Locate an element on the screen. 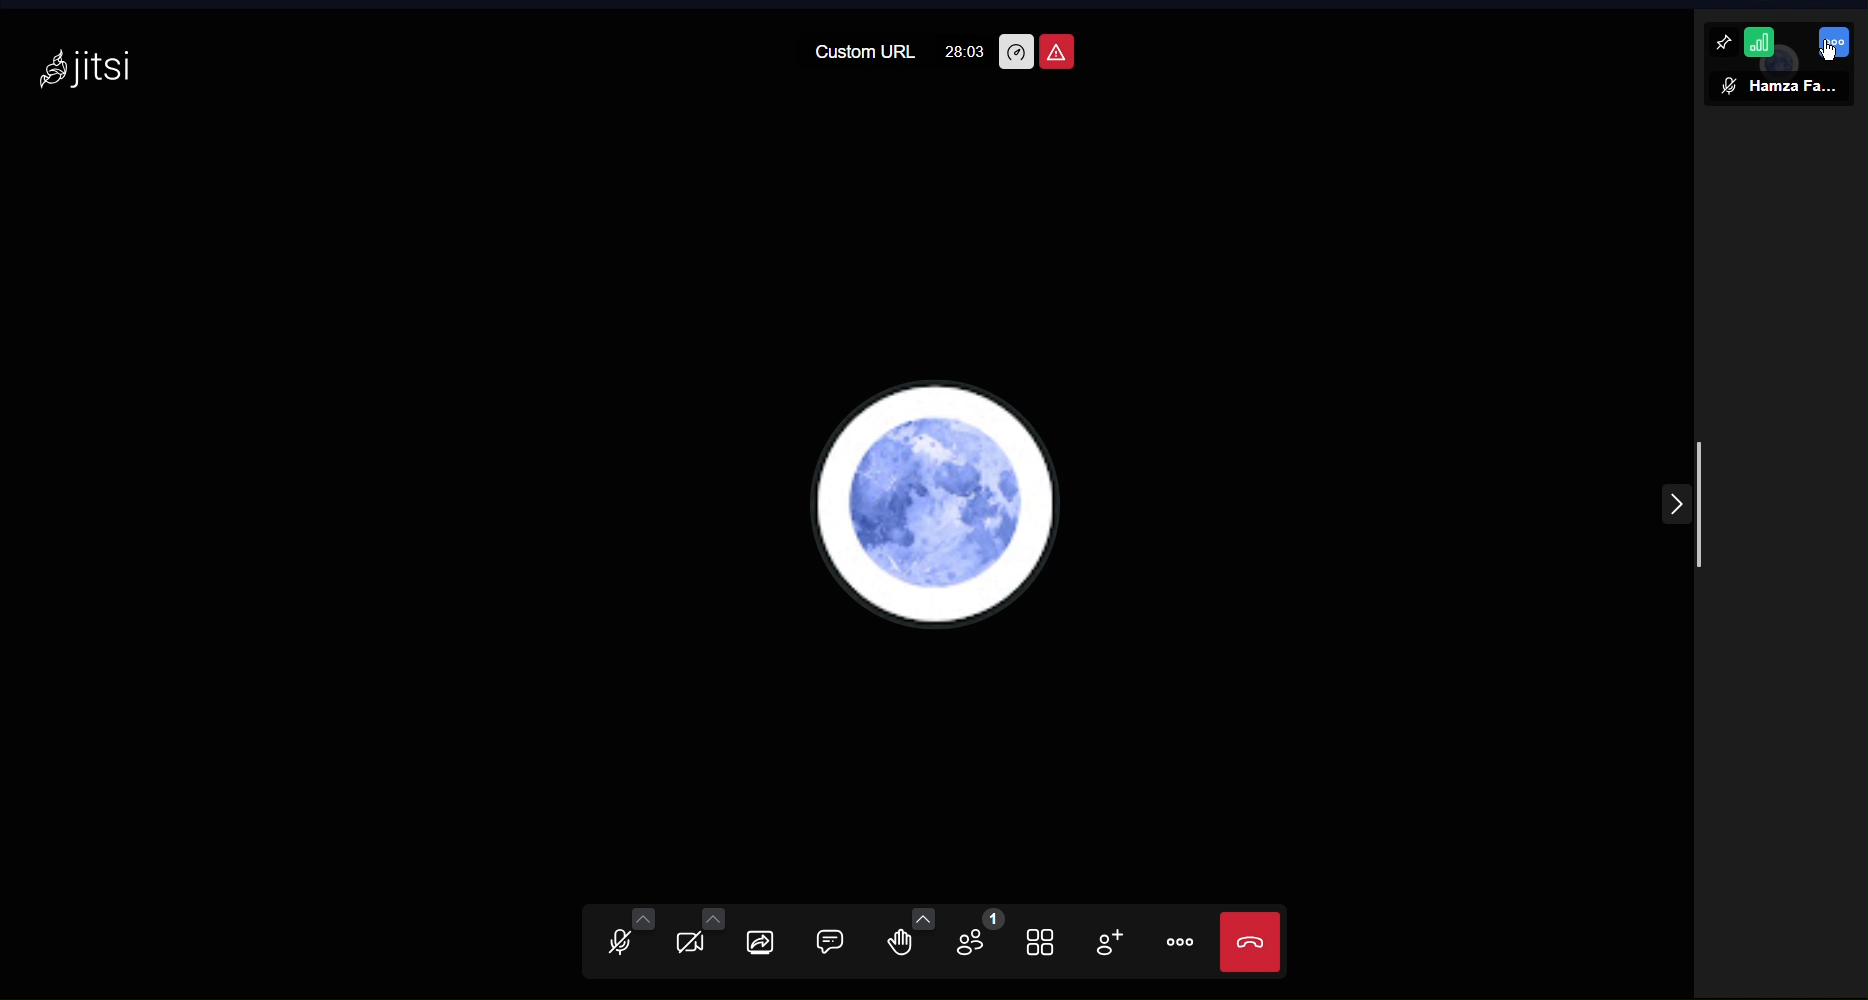  Add Participant is located at coordinates (1115, 943).